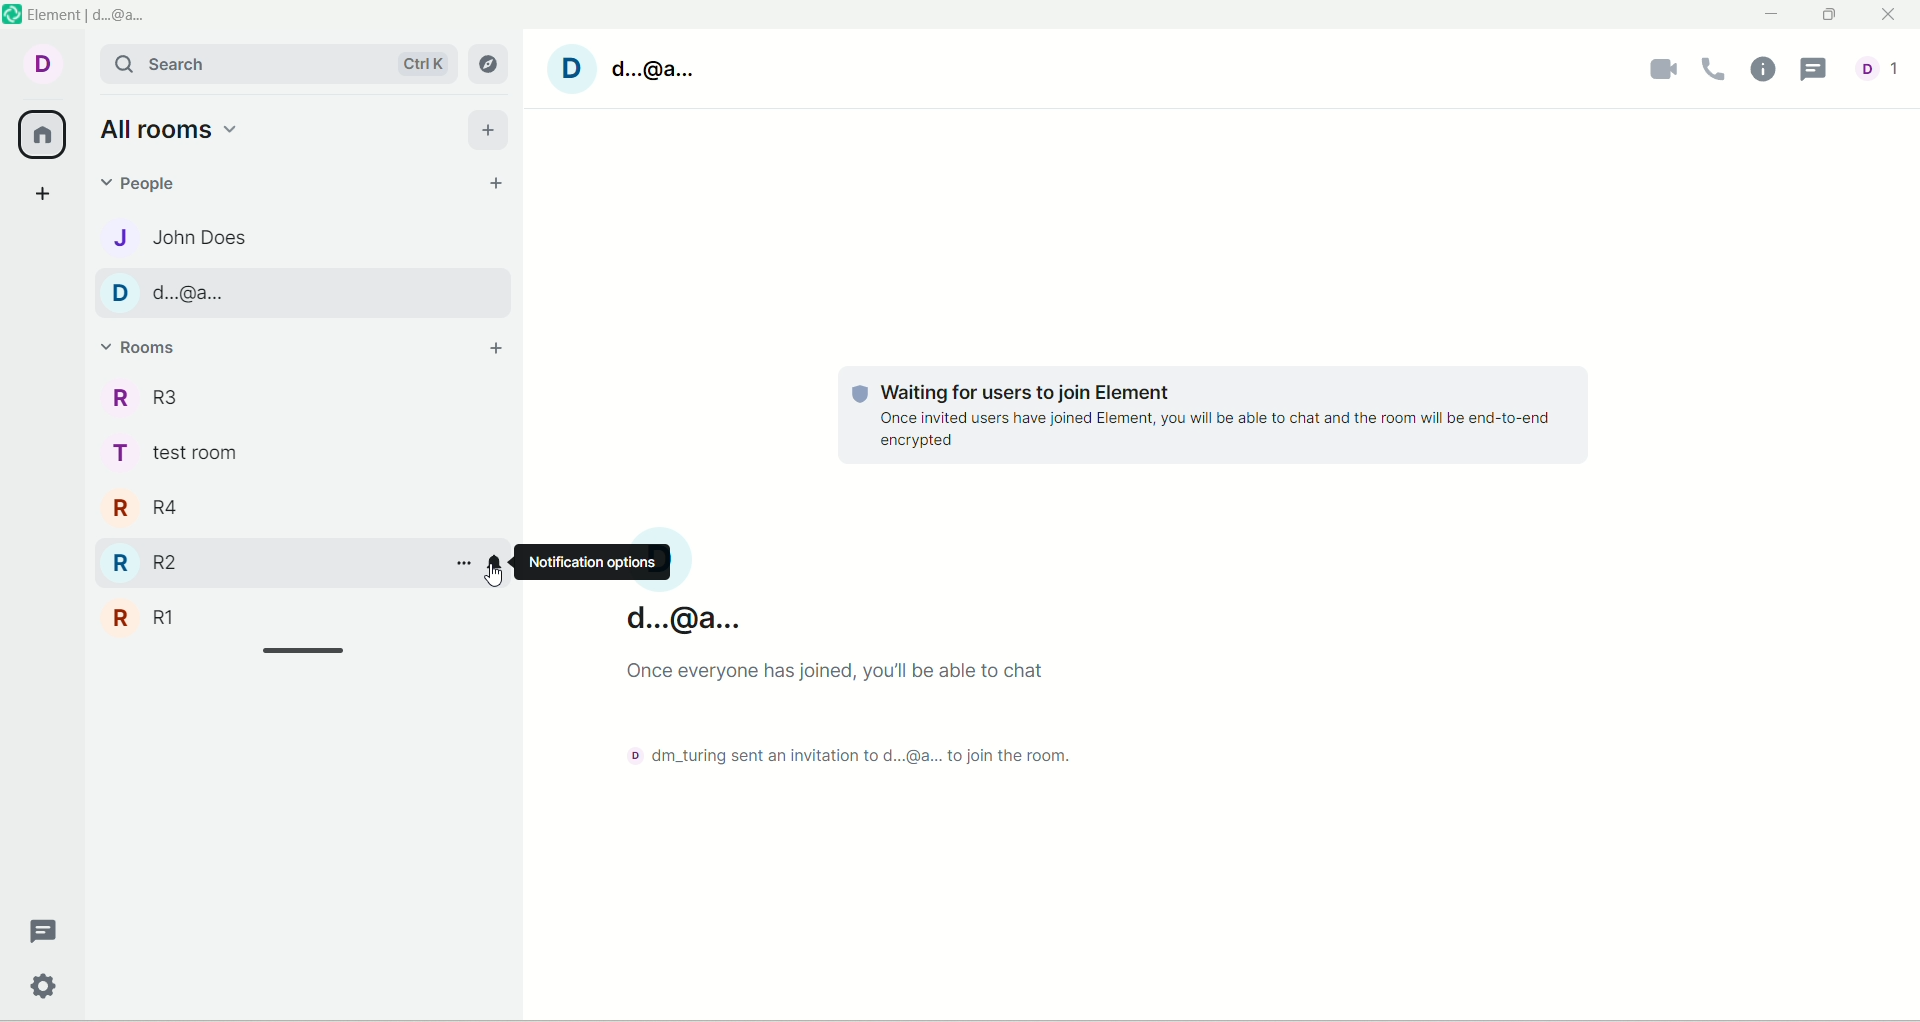 This screenshot has width=1920, height=1022. What do you see at coordinates (95, 14) in the screenshot?
I see `element` at bounding box center [95, 14].